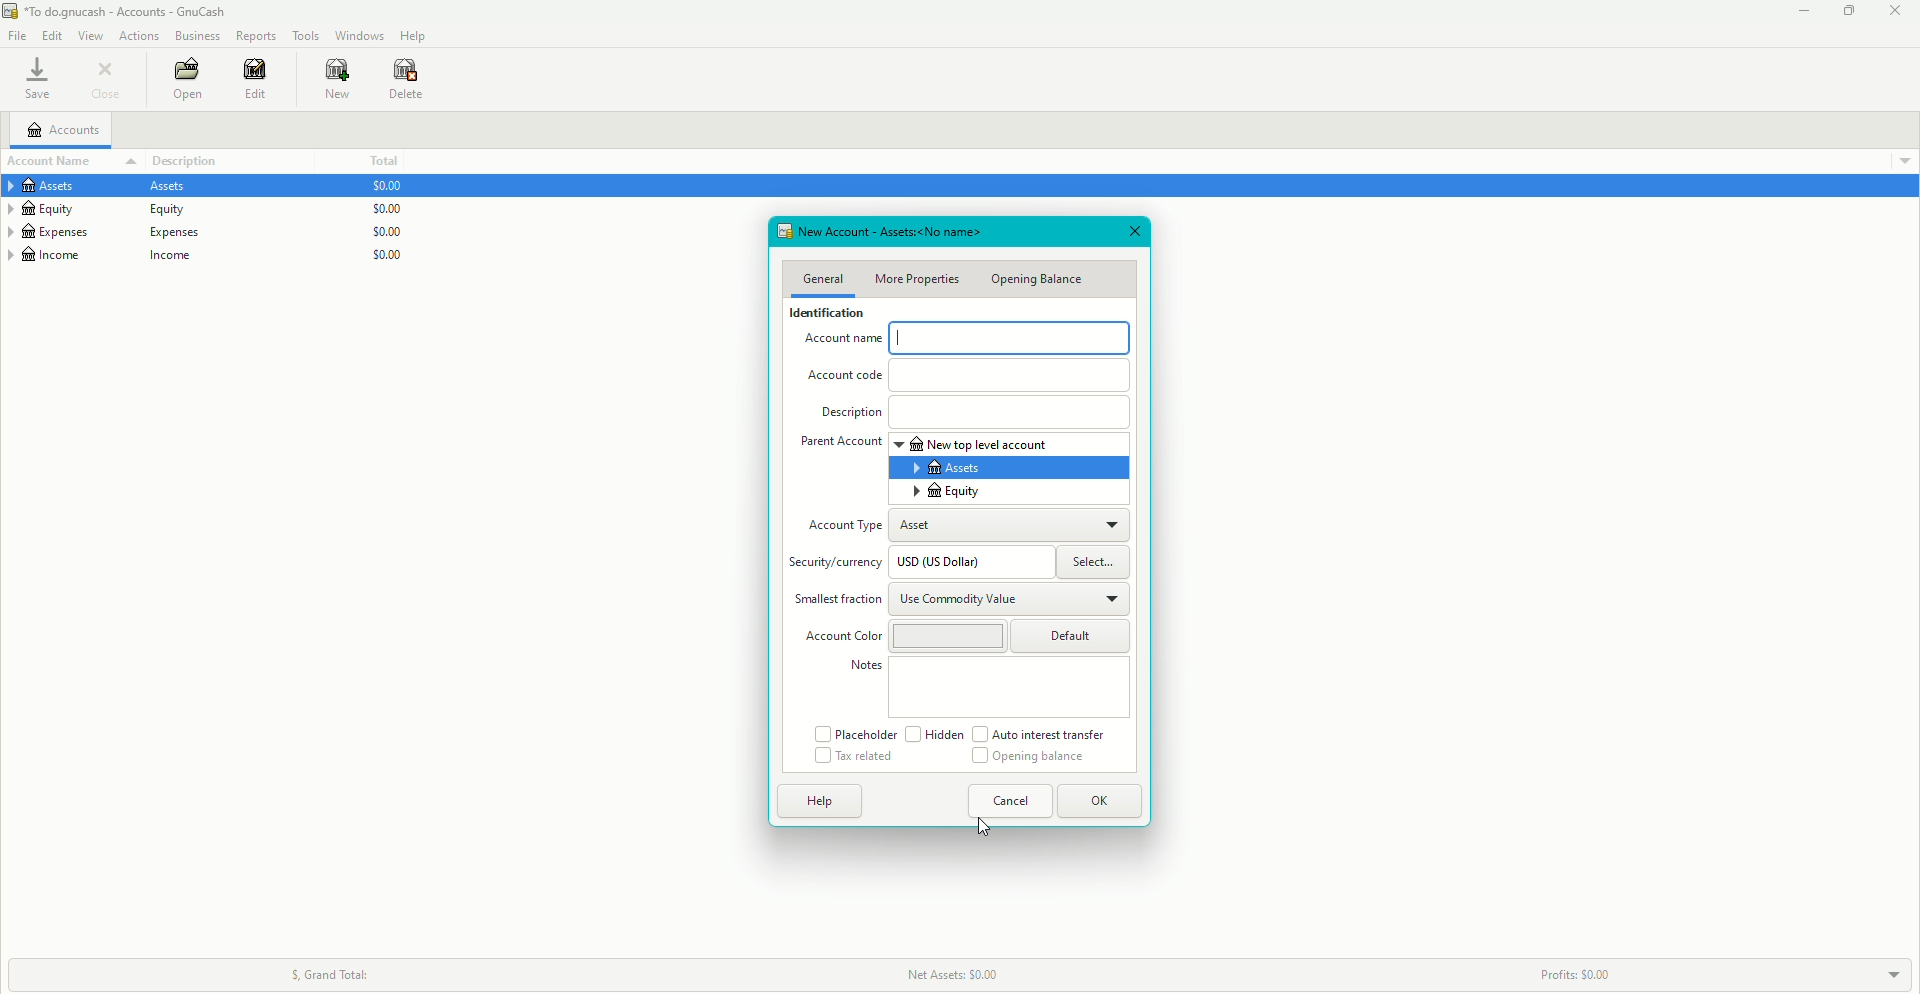 This screenshot has height=994, width=1920. Describe the element at coordinates (1847, 11) in the screenshot. I see `Restore` at that location.